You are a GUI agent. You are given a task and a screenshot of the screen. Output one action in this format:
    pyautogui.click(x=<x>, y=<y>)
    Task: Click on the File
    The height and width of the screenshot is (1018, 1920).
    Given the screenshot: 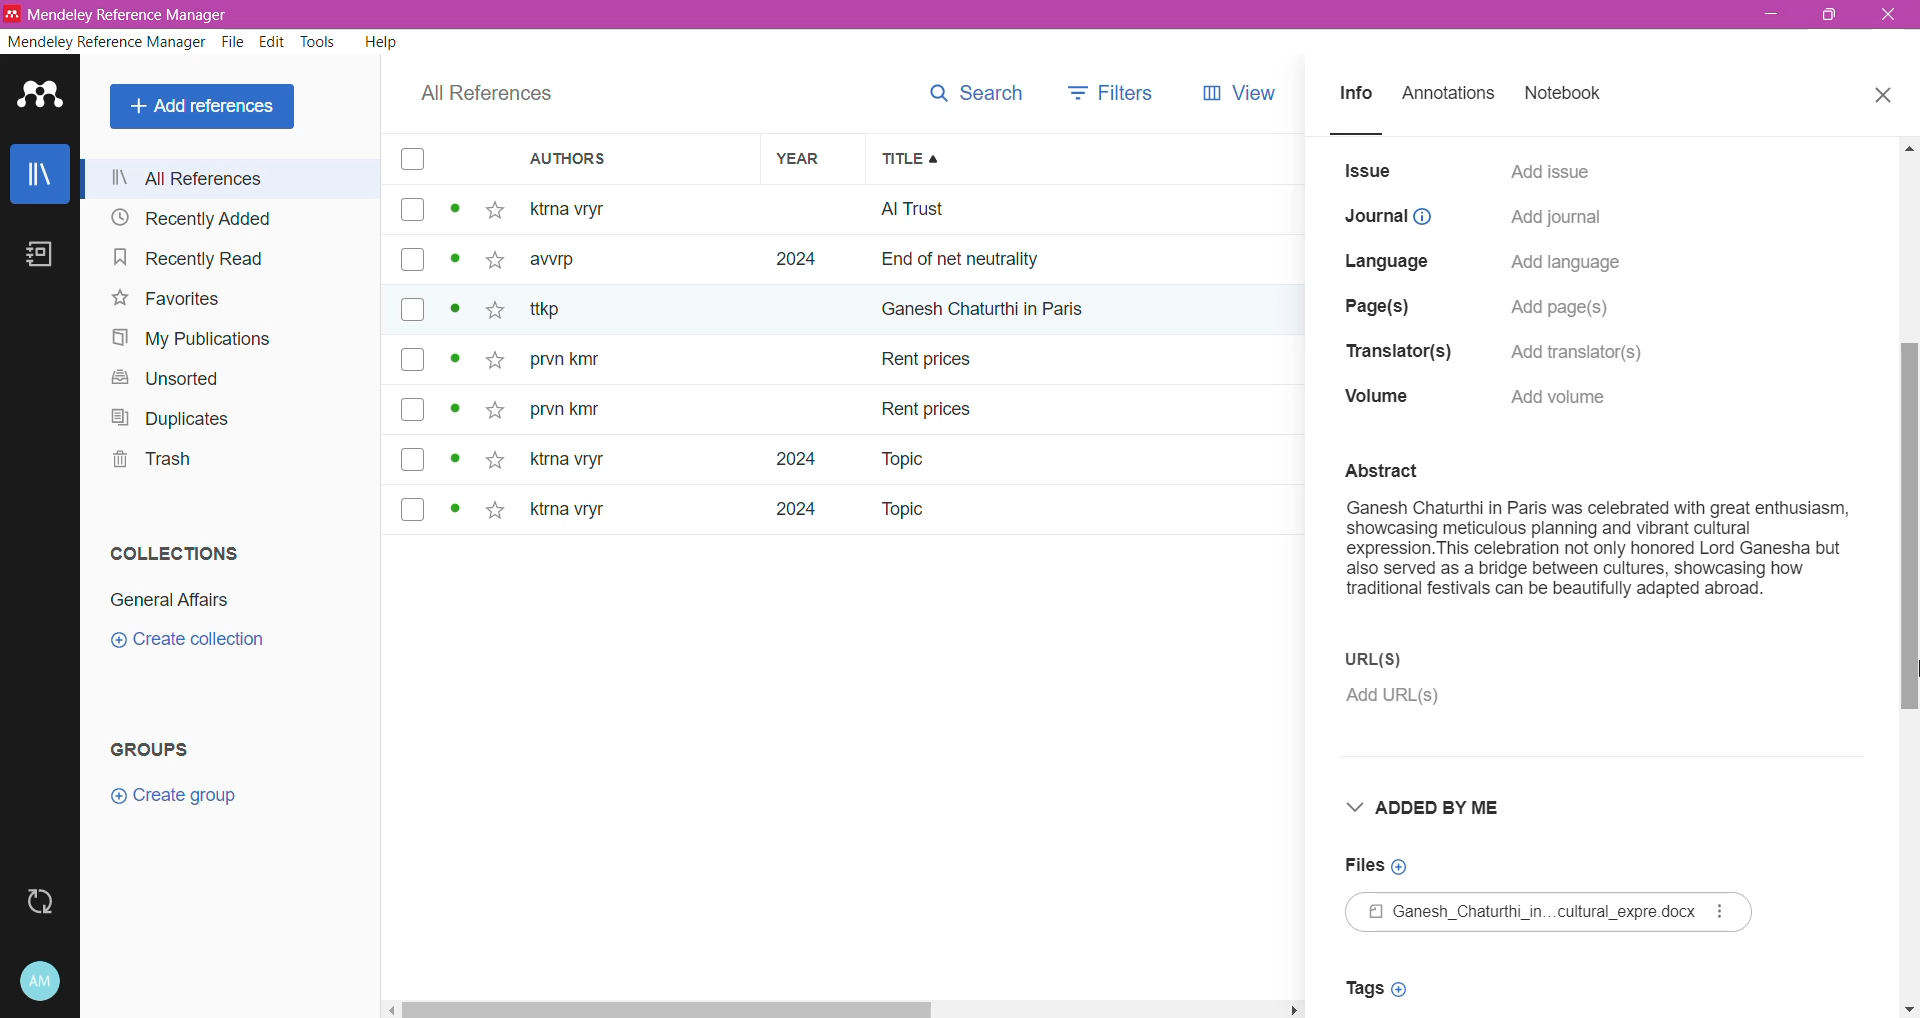 What is the action you would take?
    pyautogui.click(x=1554, y=913)
    